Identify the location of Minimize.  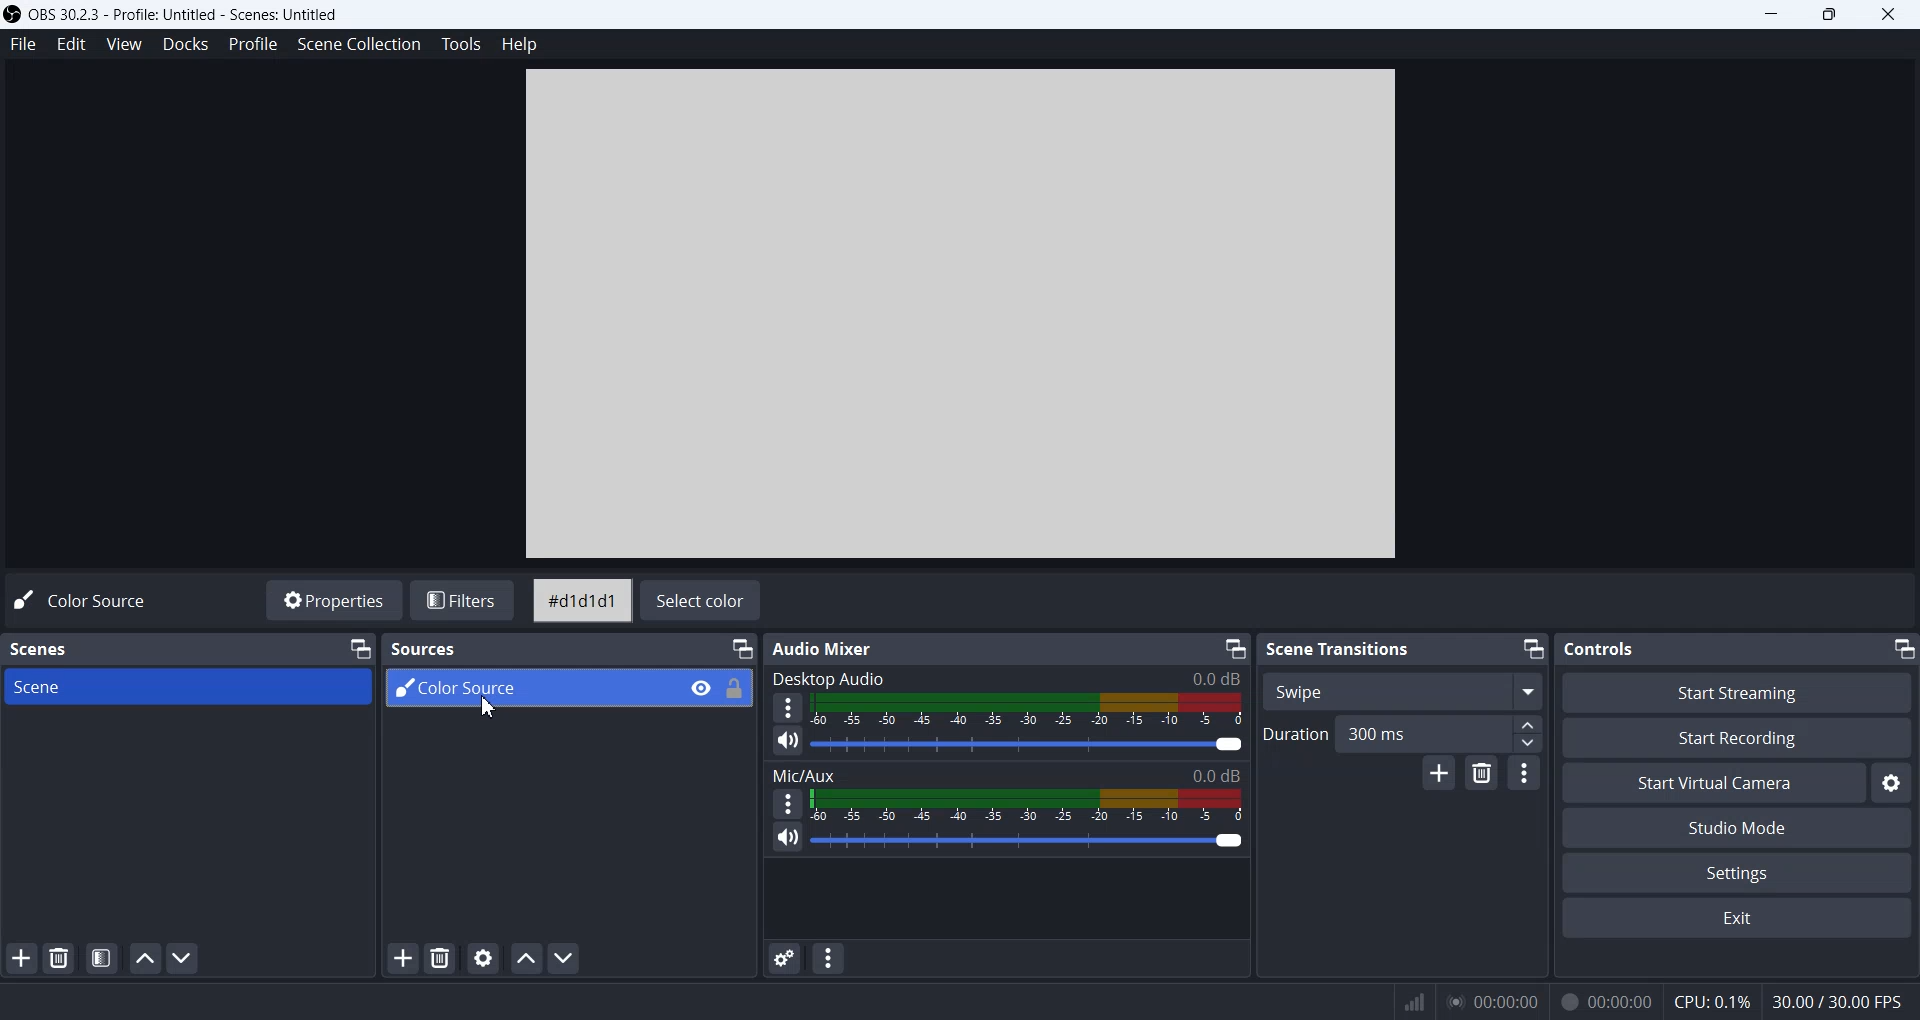
(1773, 15).